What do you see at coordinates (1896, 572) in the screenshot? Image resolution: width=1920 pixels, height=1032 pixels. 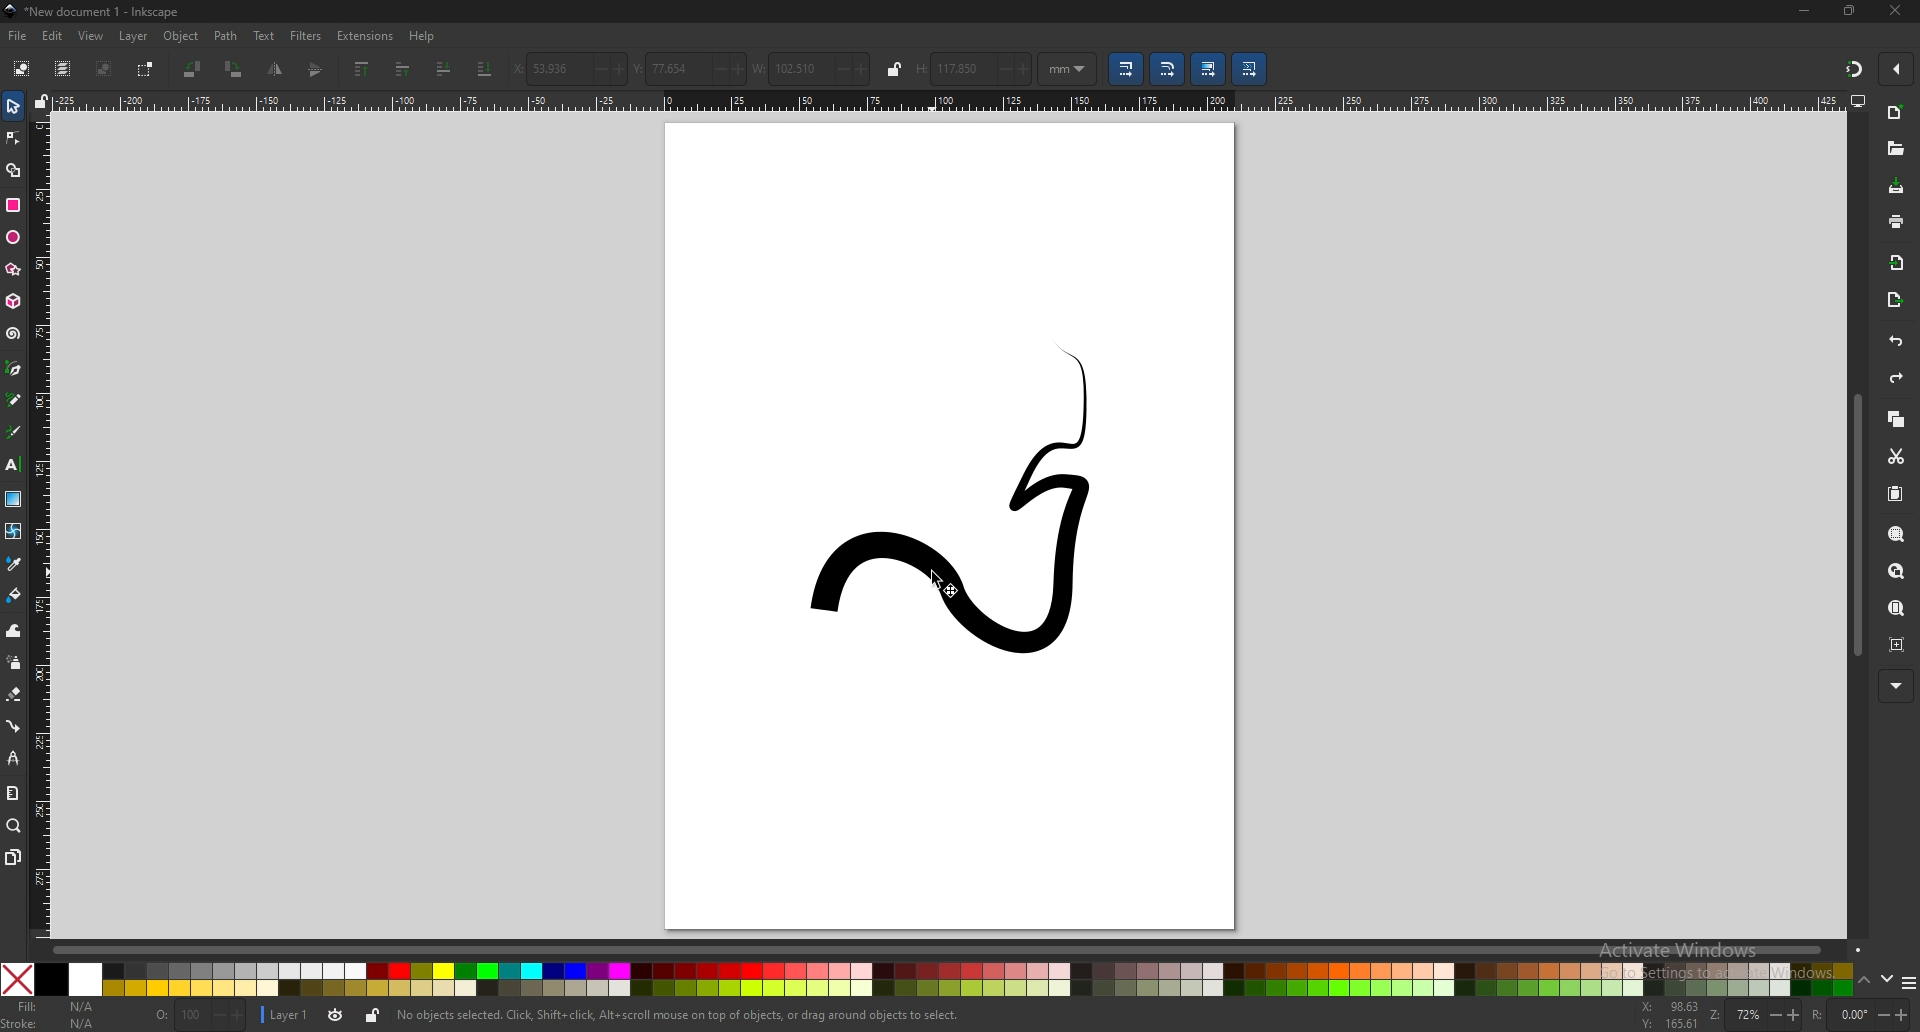 I see `zoom drawing` at bounding box center [1896, 572].